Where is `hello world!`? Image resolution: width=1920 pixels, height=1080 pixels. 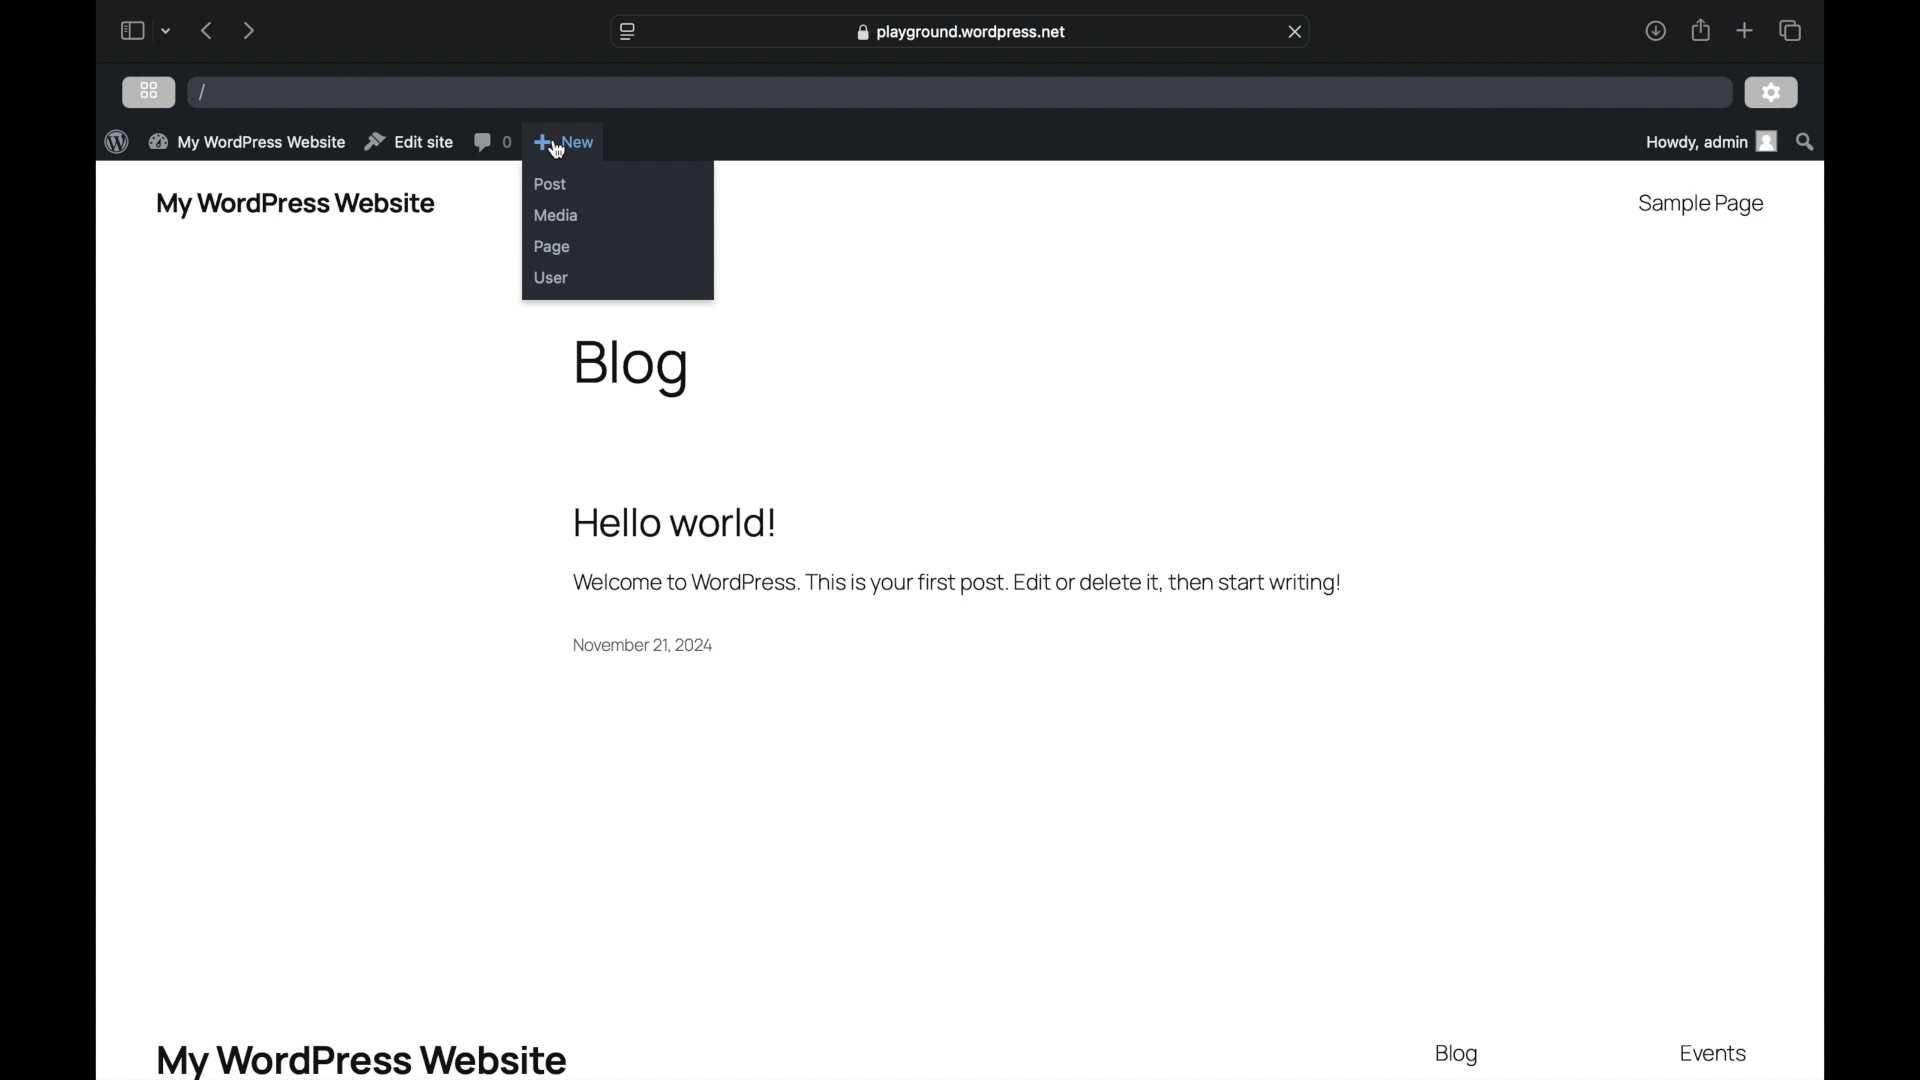
hello world! is located at coordinates (677, 521).